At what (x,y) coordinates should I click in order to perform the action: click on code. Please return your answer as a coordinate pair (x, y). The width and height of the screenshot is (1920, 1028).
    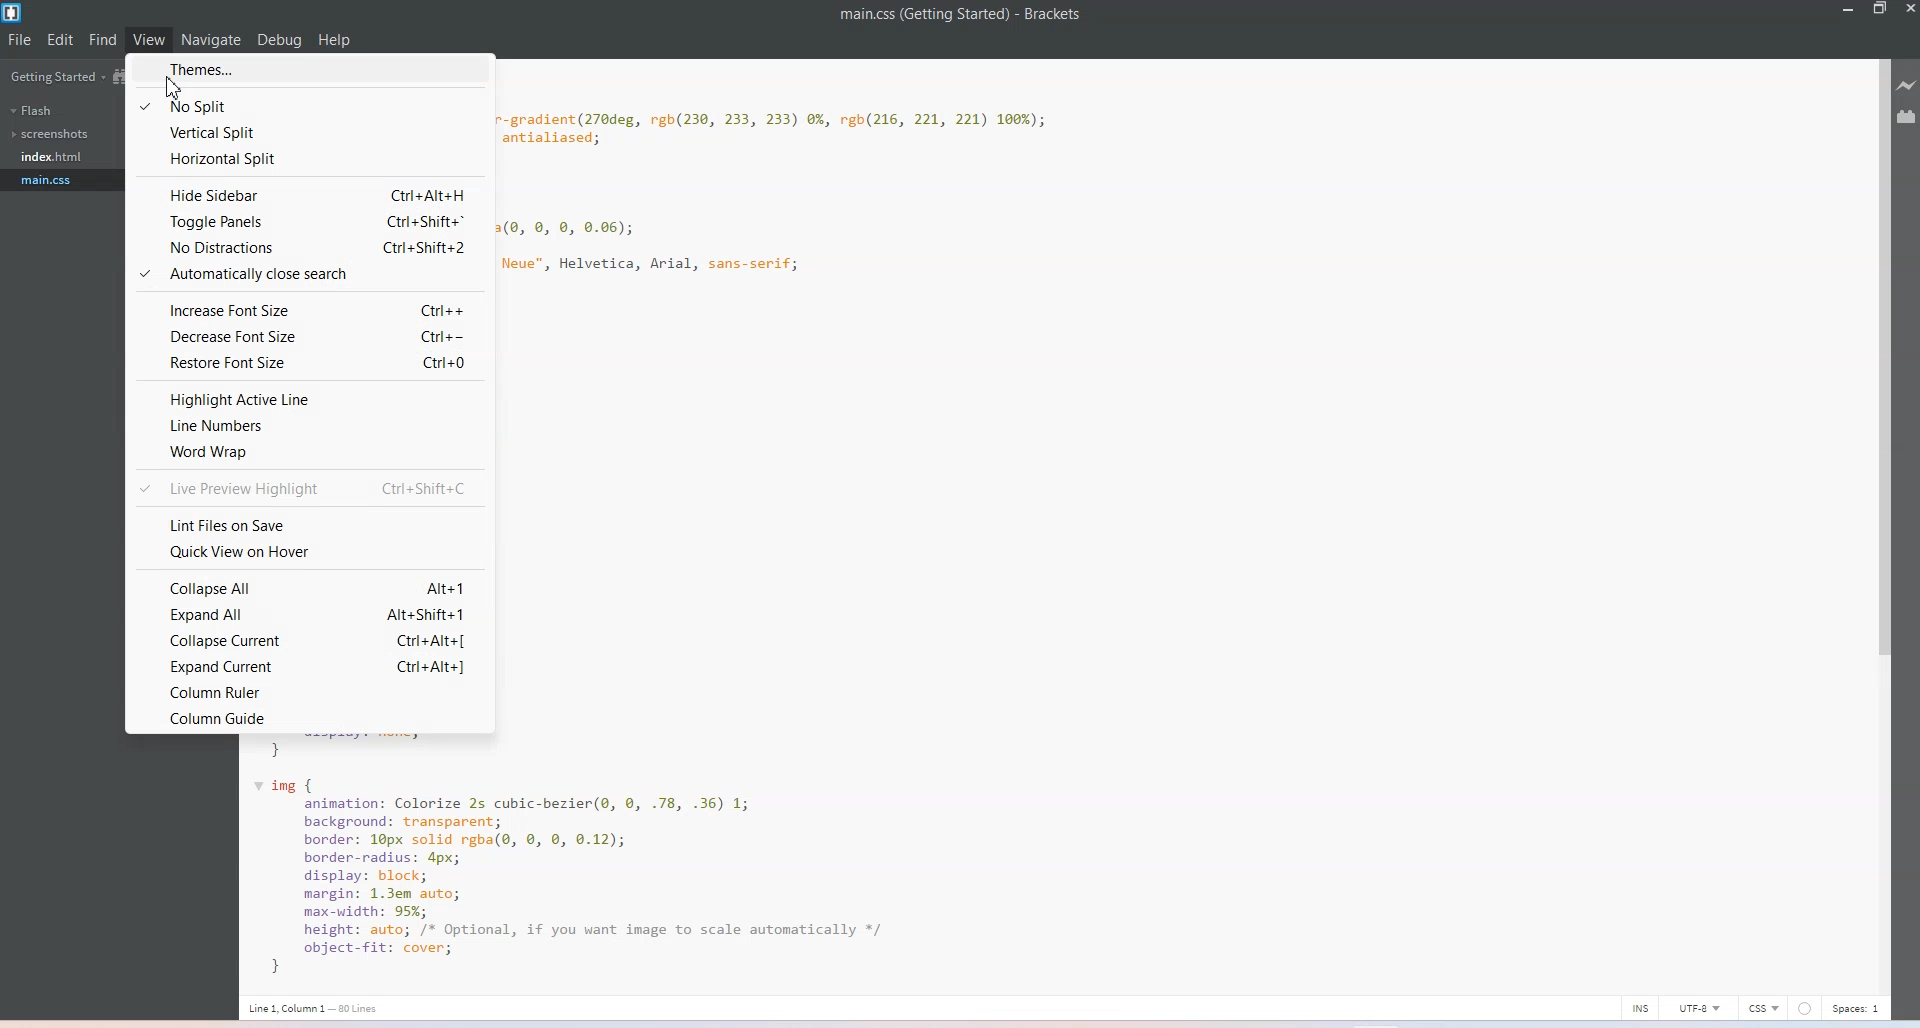
    Looking at the image, I should click on (624, 861).